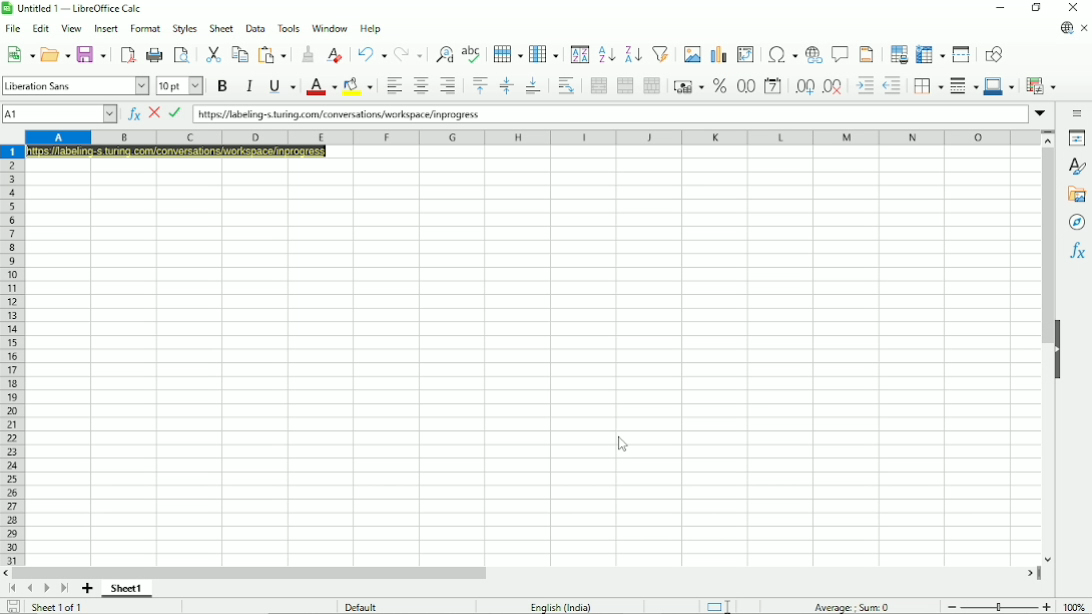 The width and height of the screenshot is (1092, 614). Describe the element at coordinates (1078, 194) in the screenshot. I see `Gallery` at that location.